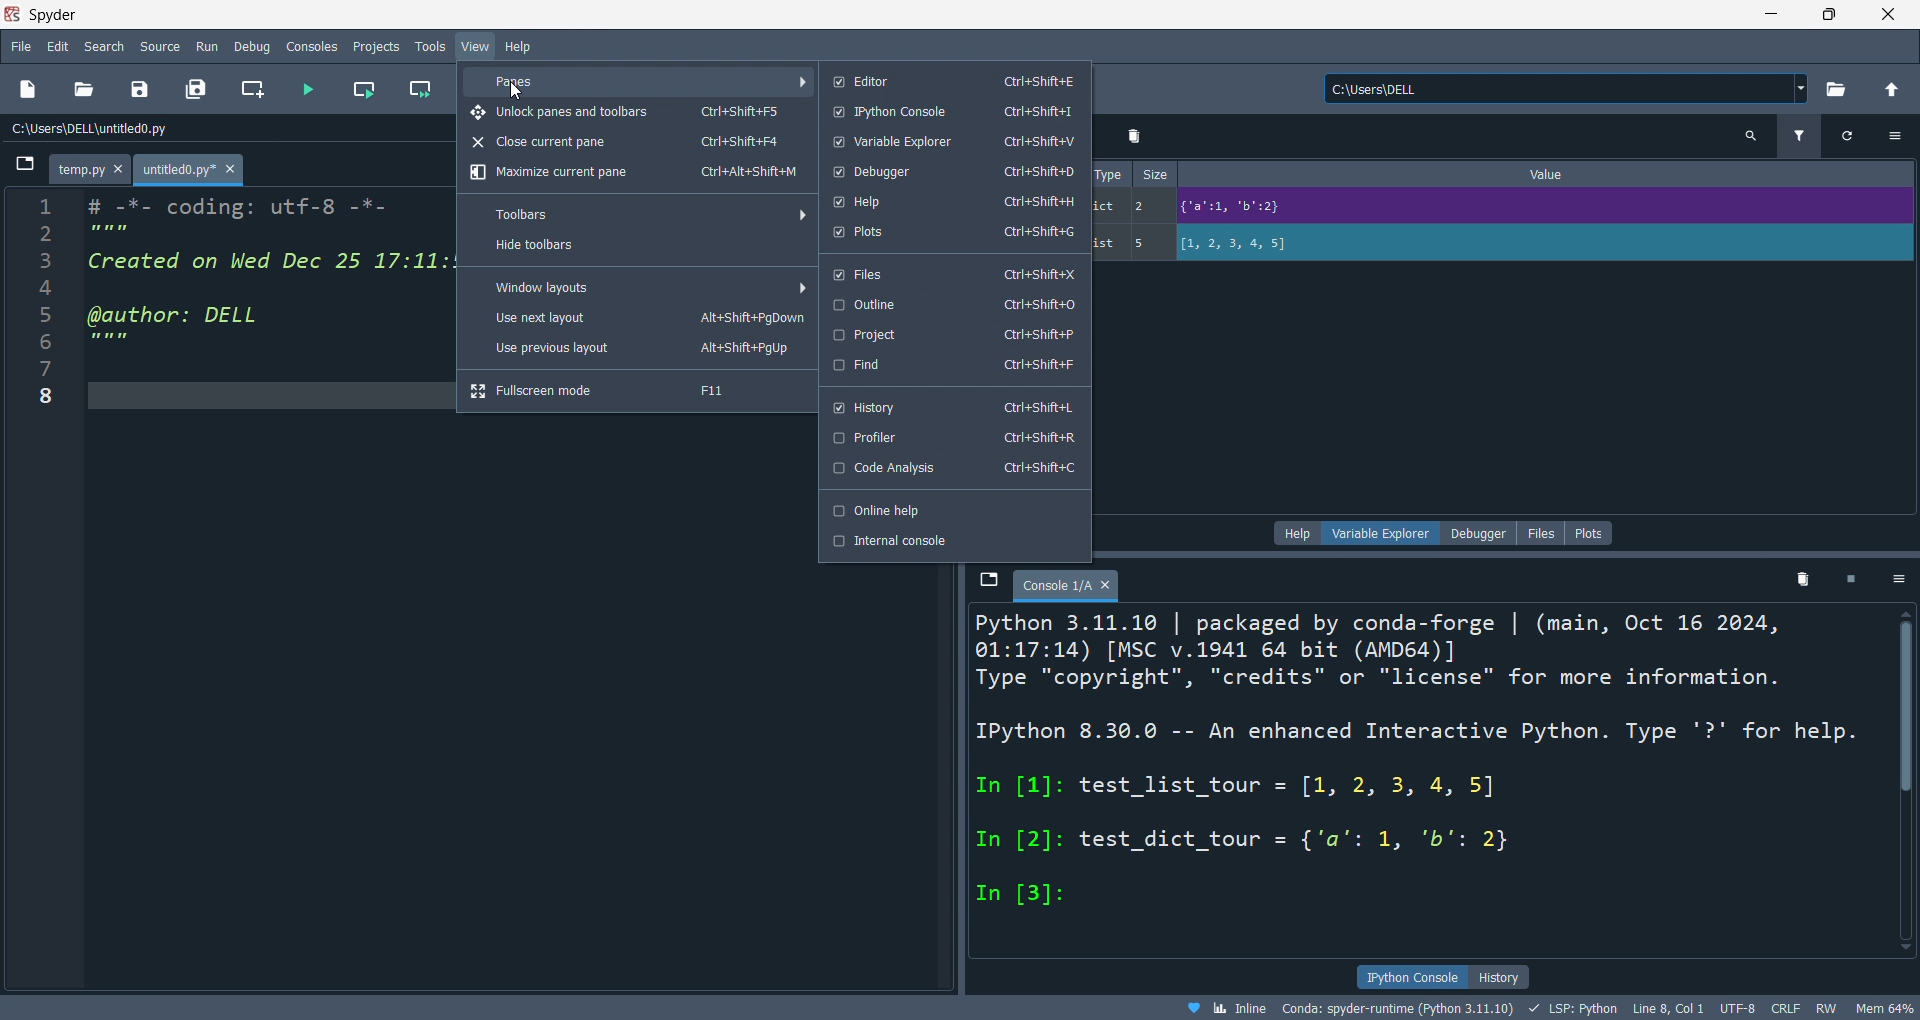 This screenshot has height=1020, width=1920. I want to click on use previous layout, so click(638, 351).